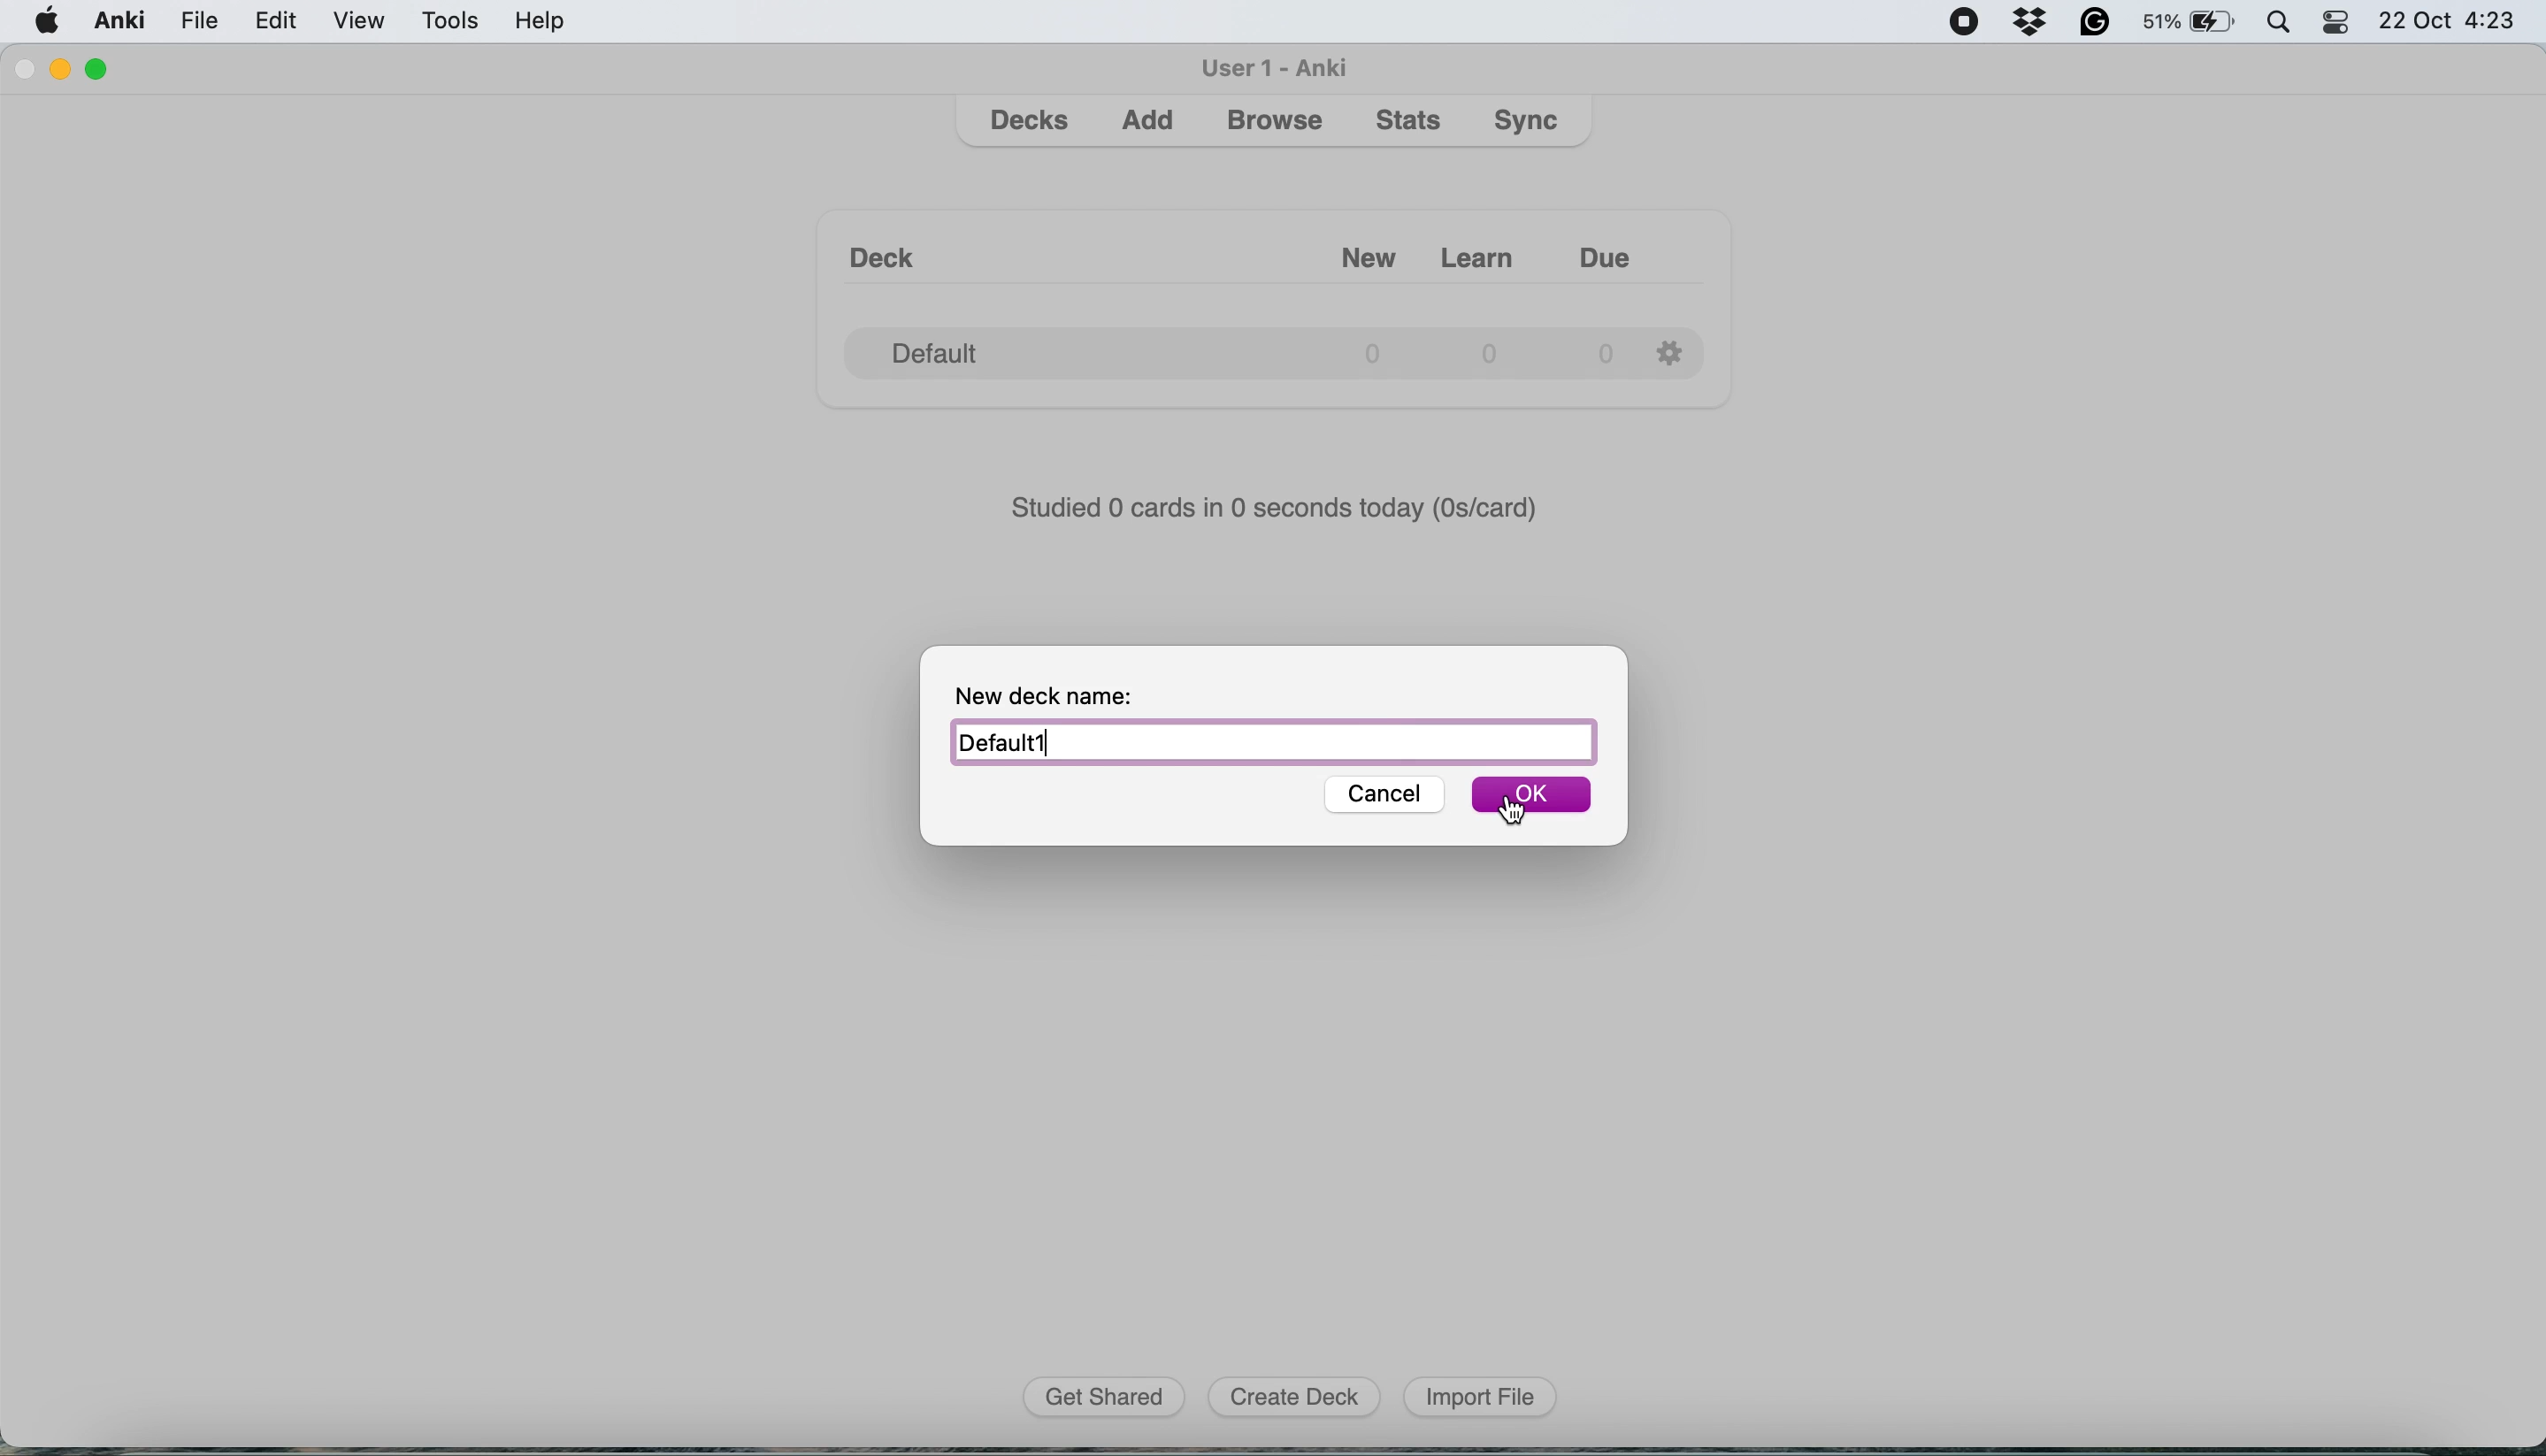  I want to click on stats, so click(1411, 122).